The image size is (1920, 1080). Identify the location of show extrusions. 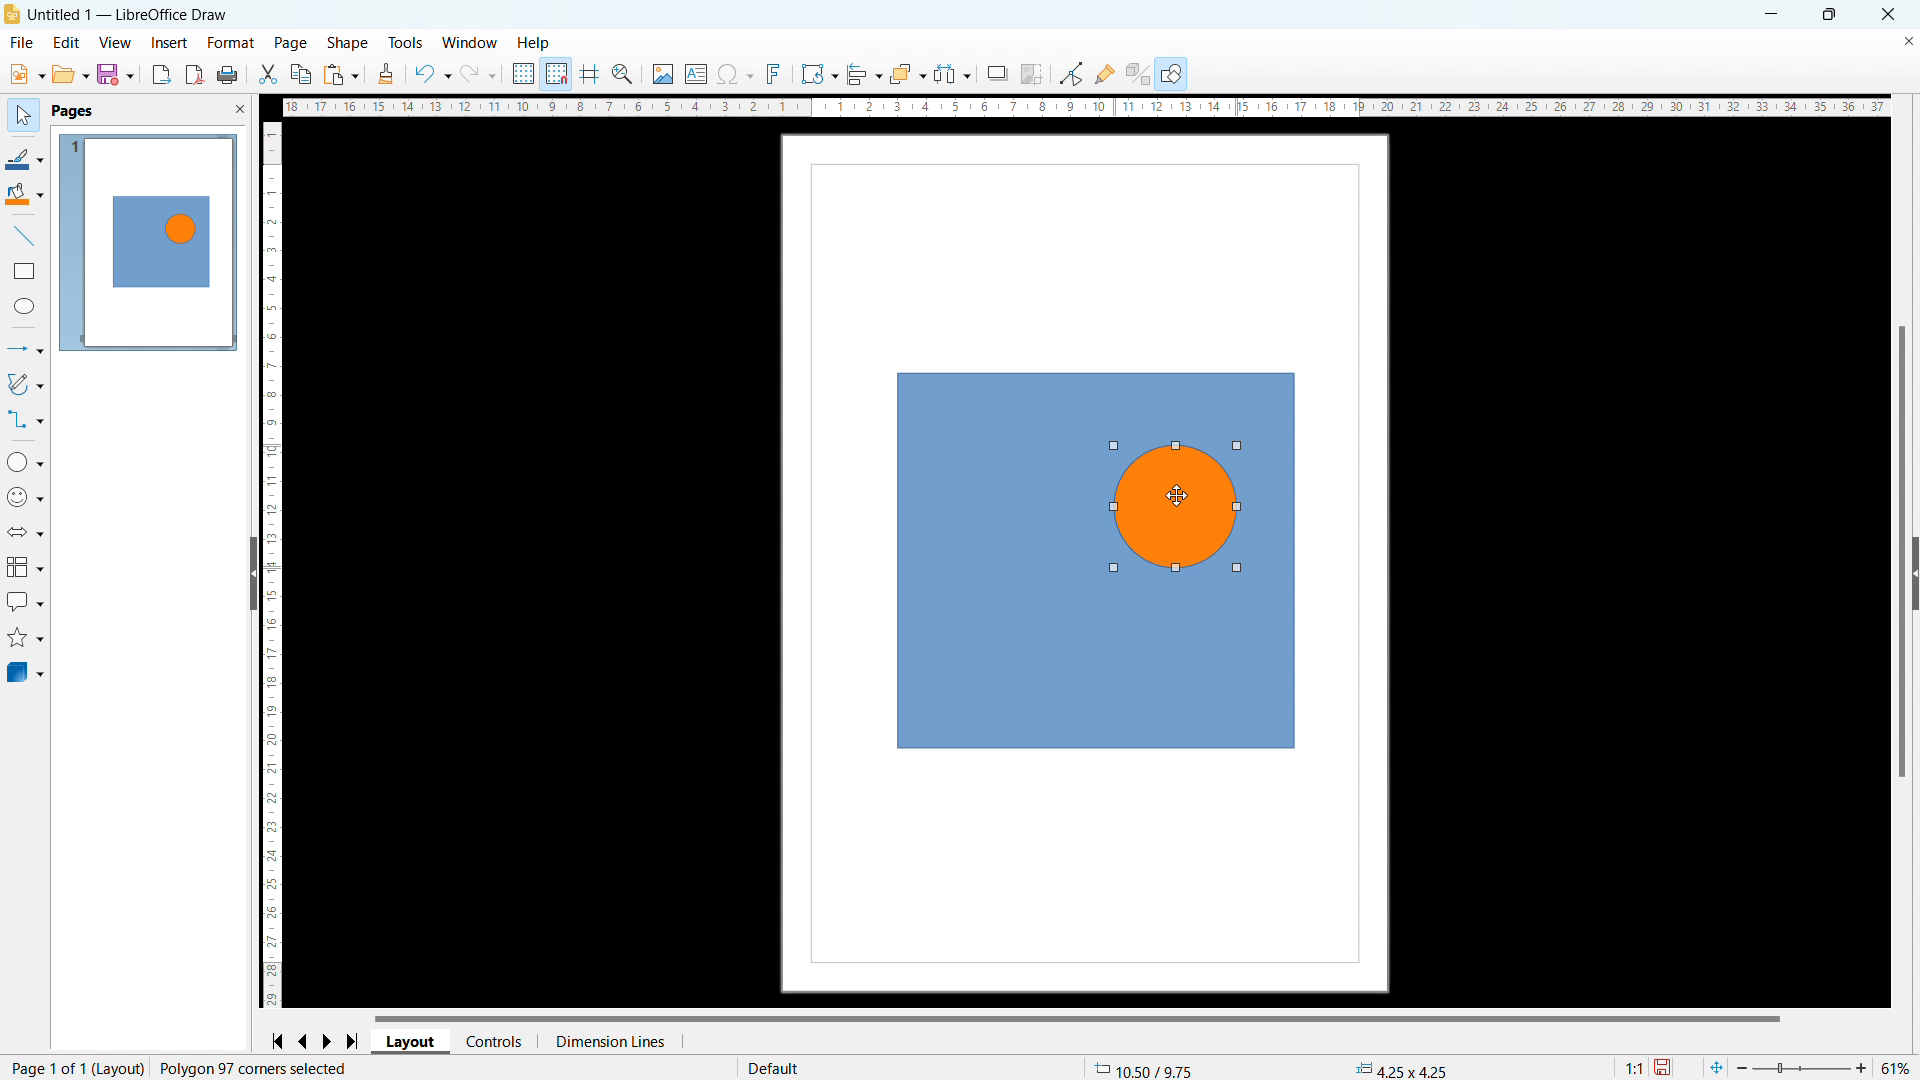
(1139, 74).